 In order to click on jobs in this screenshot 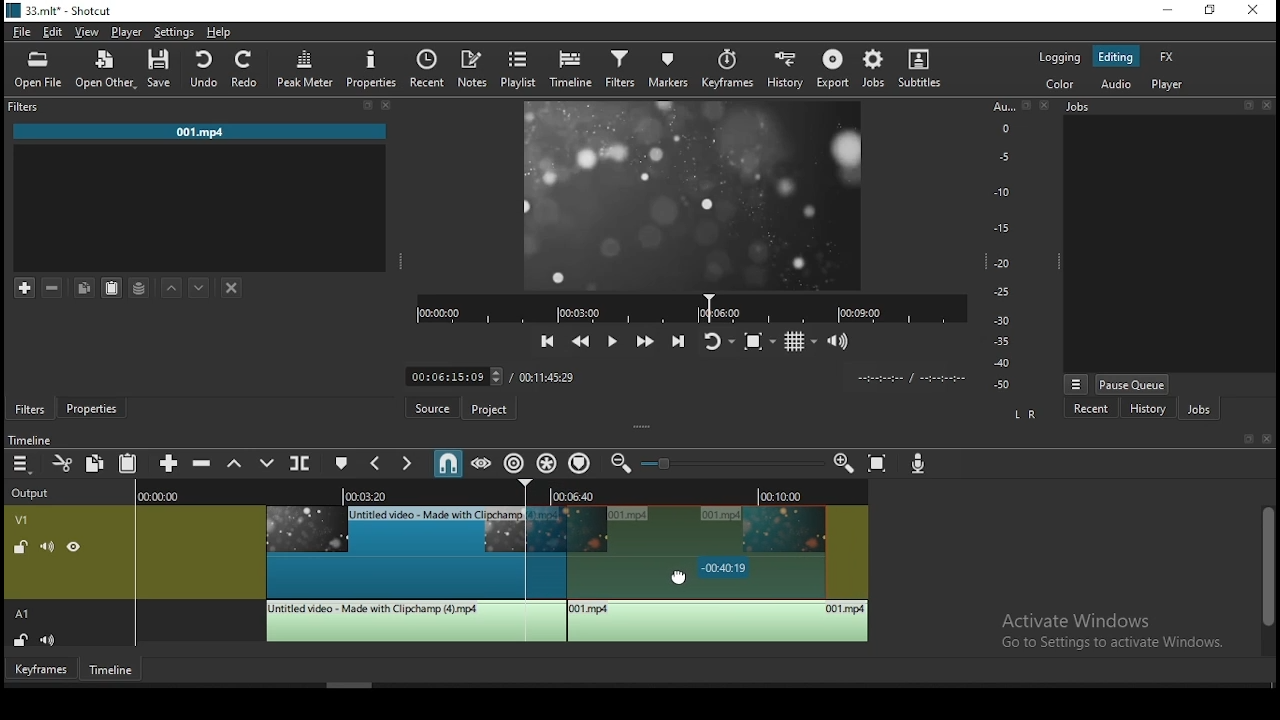, I will do `click(1203, 412)`.